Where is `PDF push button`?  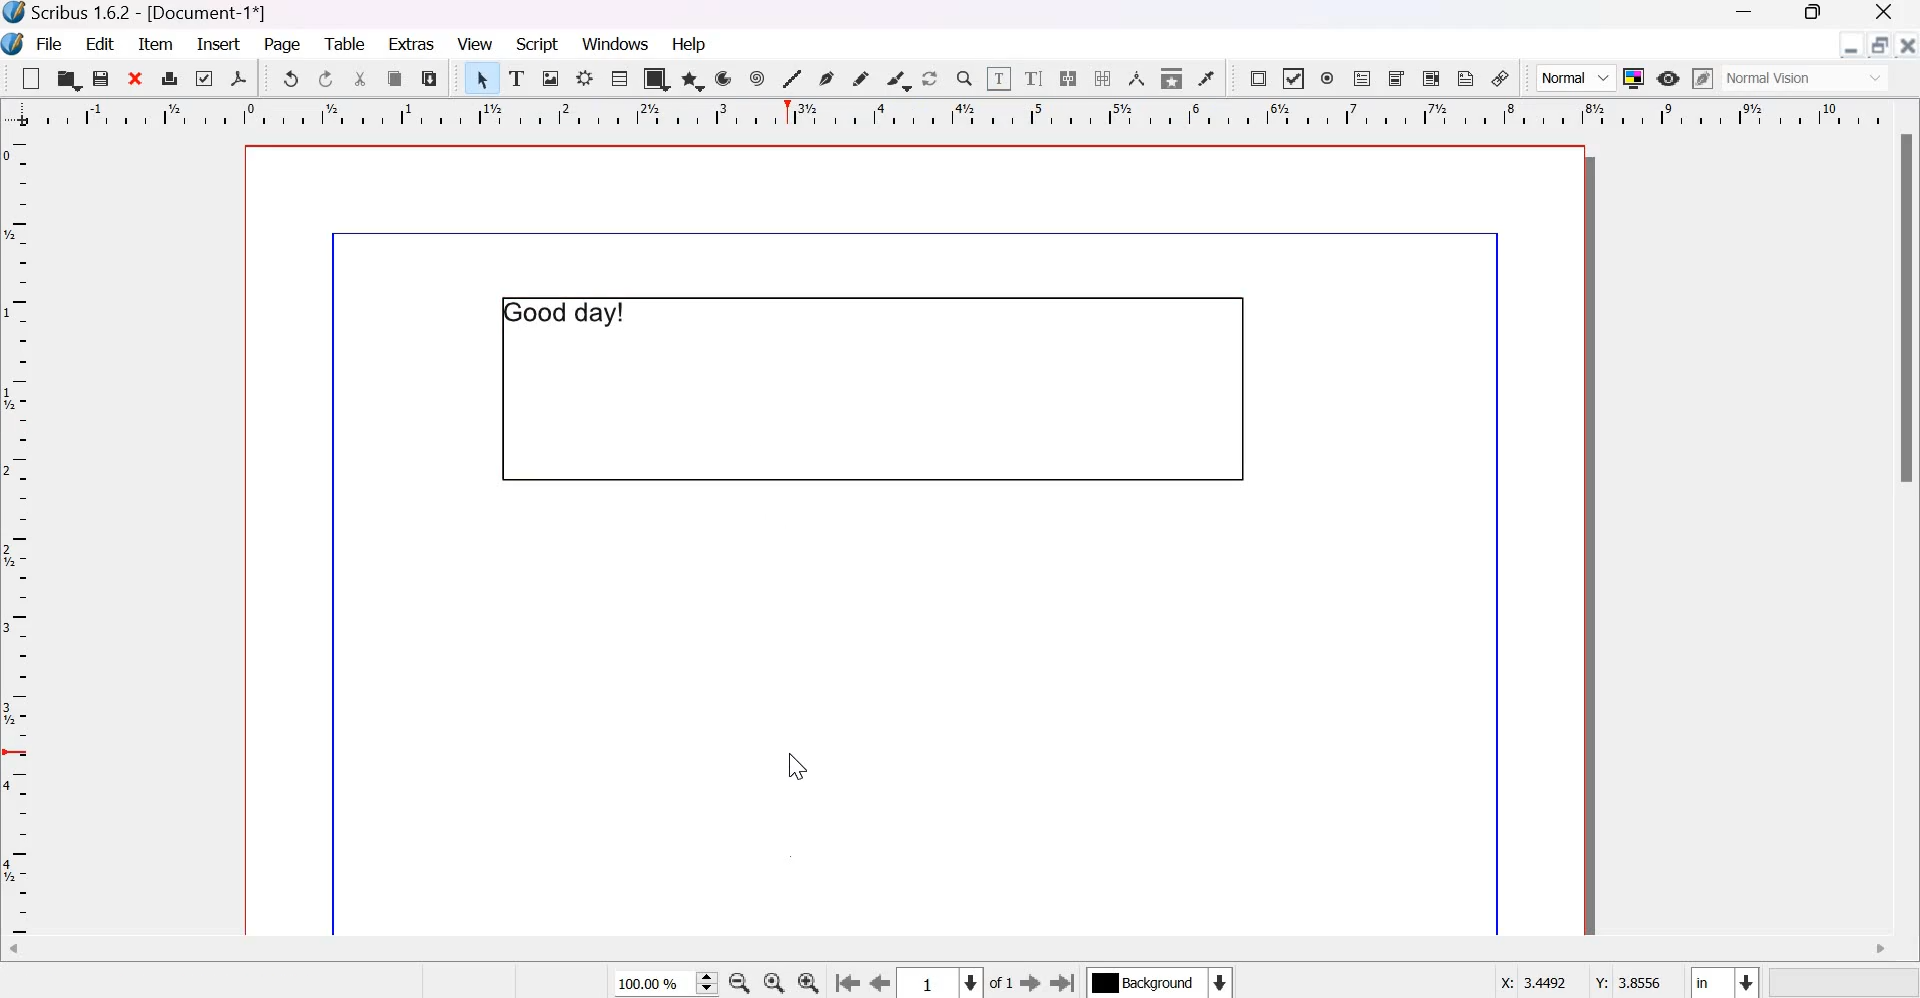 PDF push button is located at coordinates (1258, 79).